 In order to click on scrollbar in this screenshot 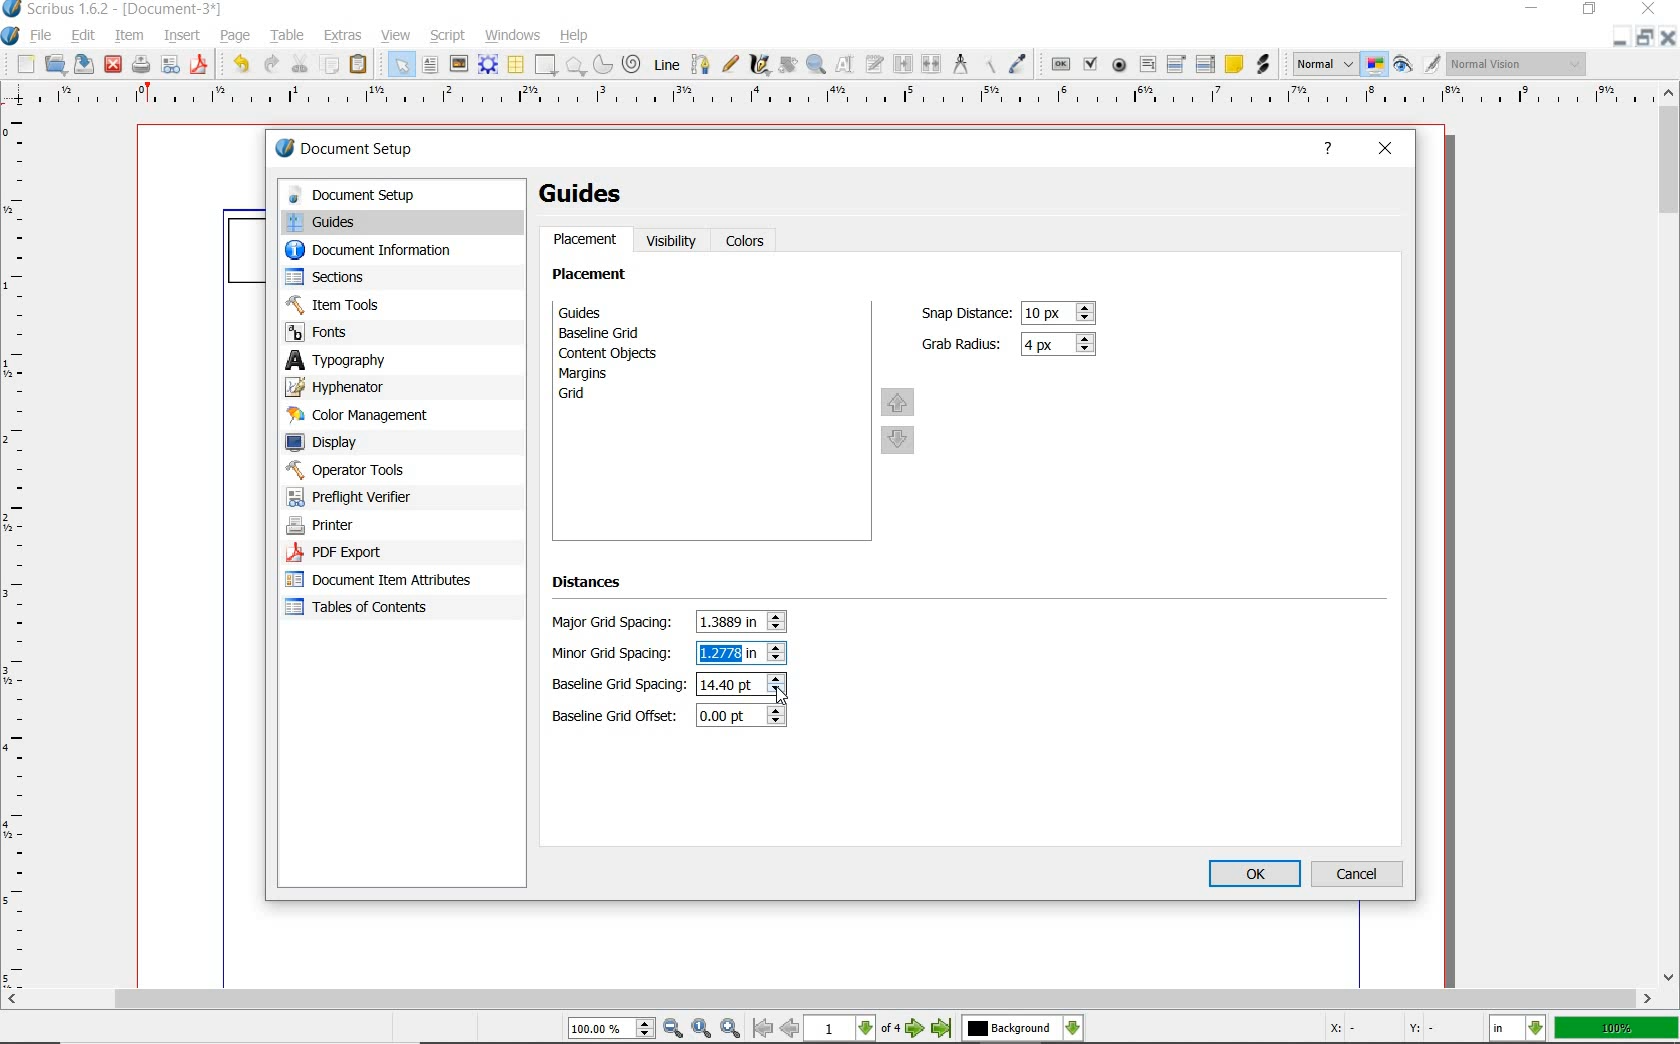, I will do `click(1670, 534)`.